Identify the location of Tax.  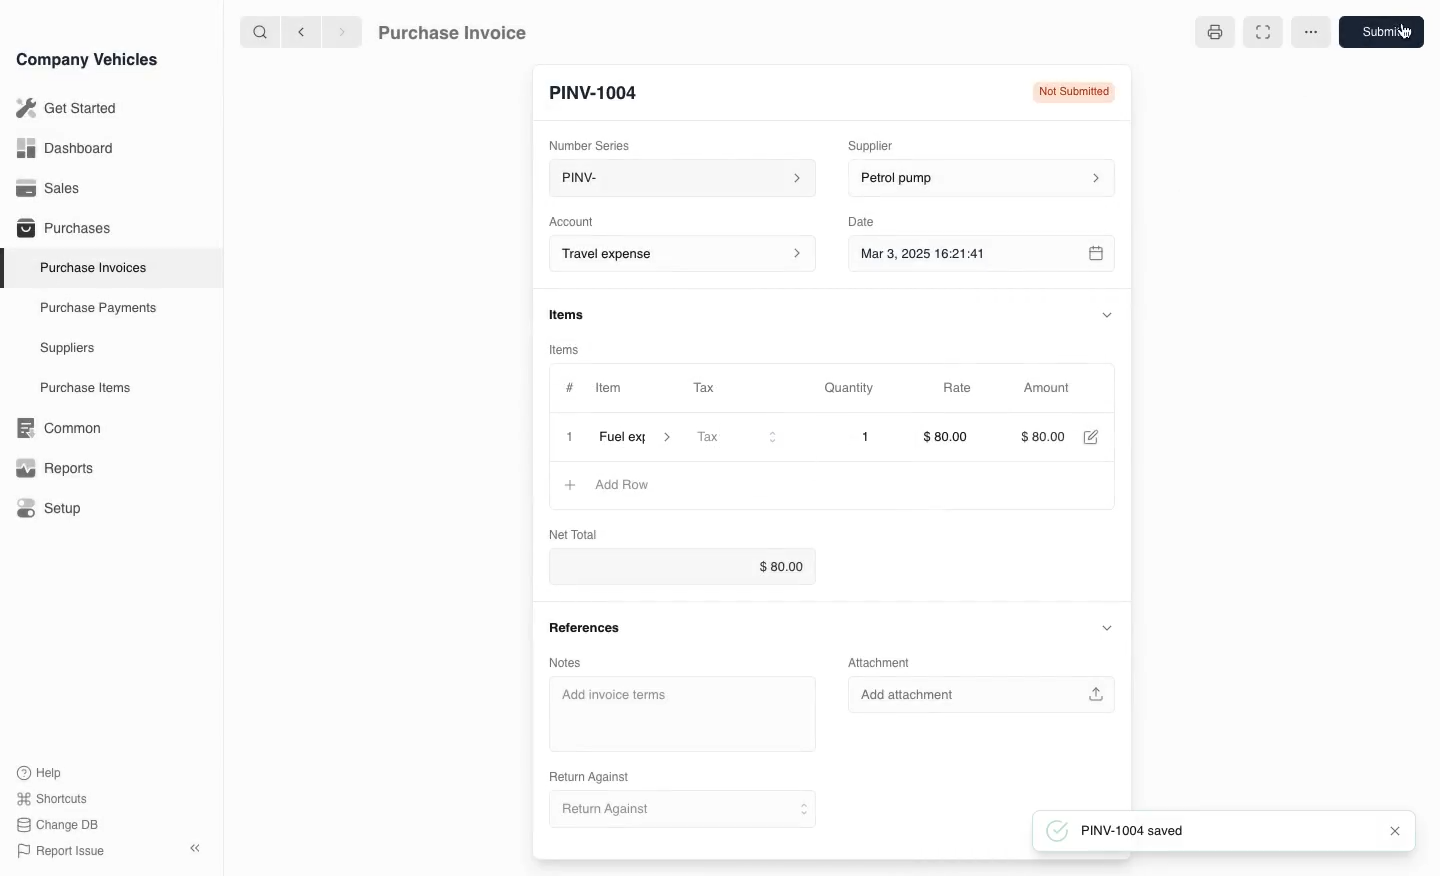
(713, 389).